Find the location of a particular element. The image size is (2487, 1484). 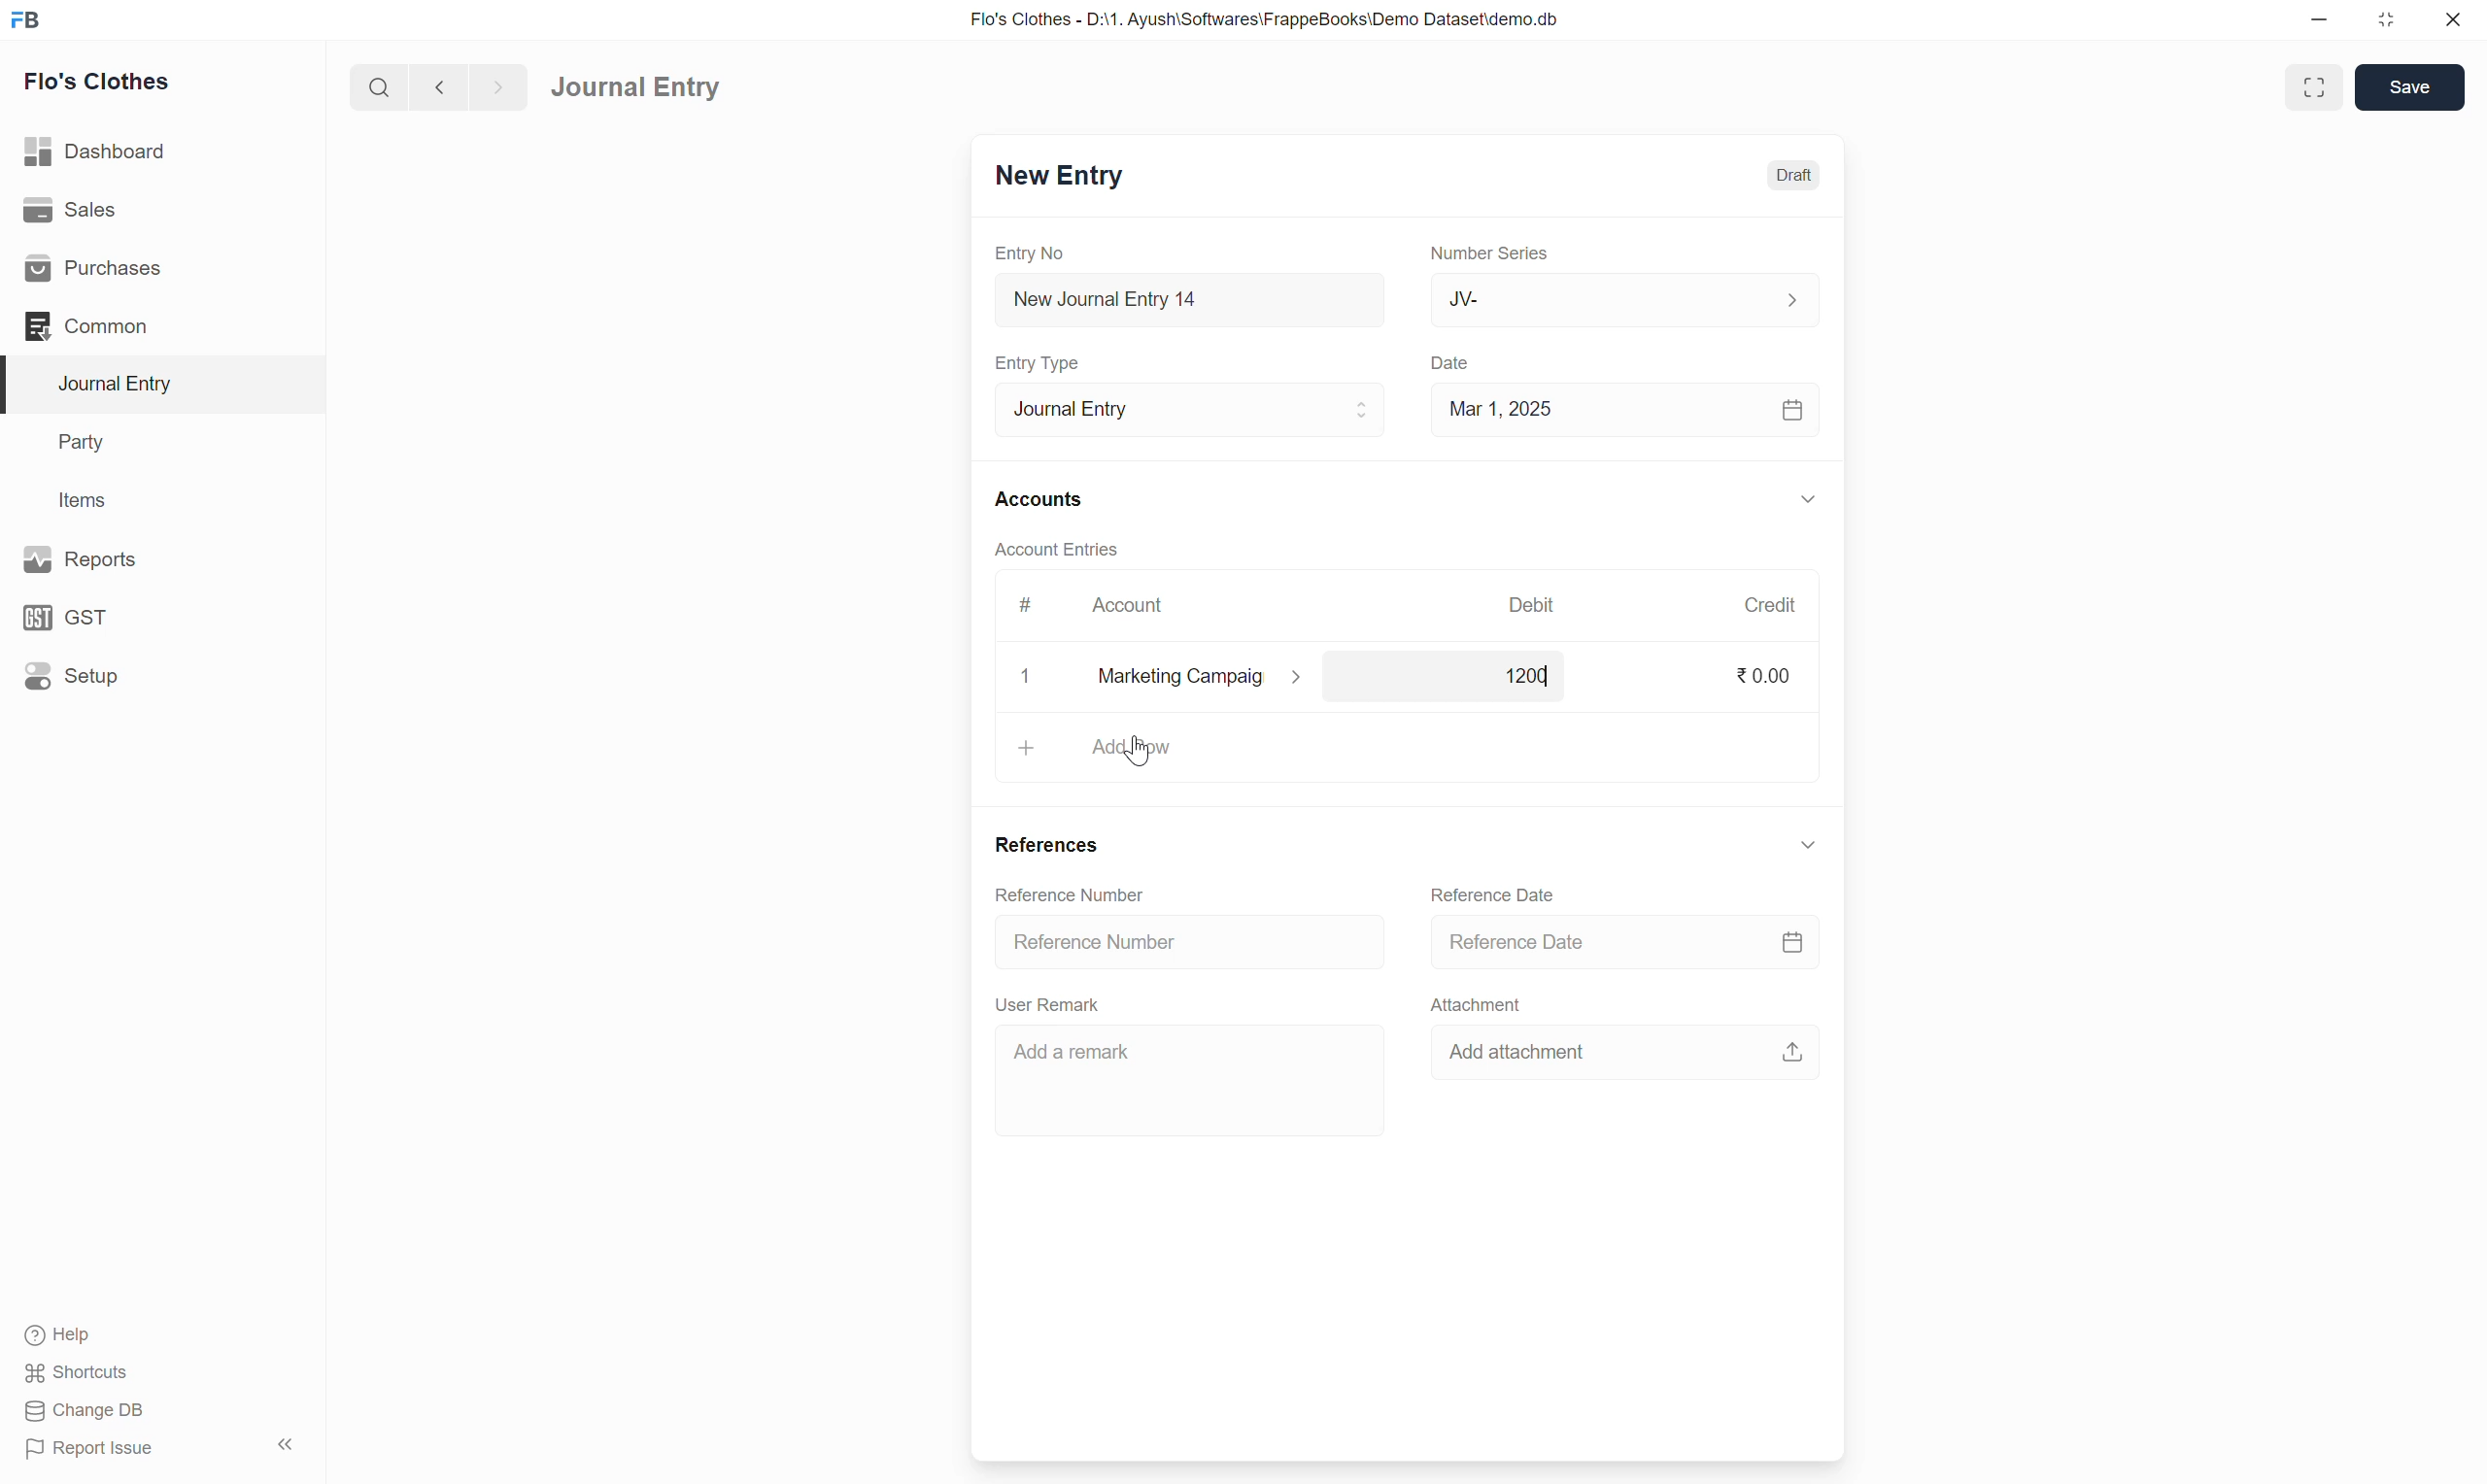

Party is located at coordinates (87, 444).